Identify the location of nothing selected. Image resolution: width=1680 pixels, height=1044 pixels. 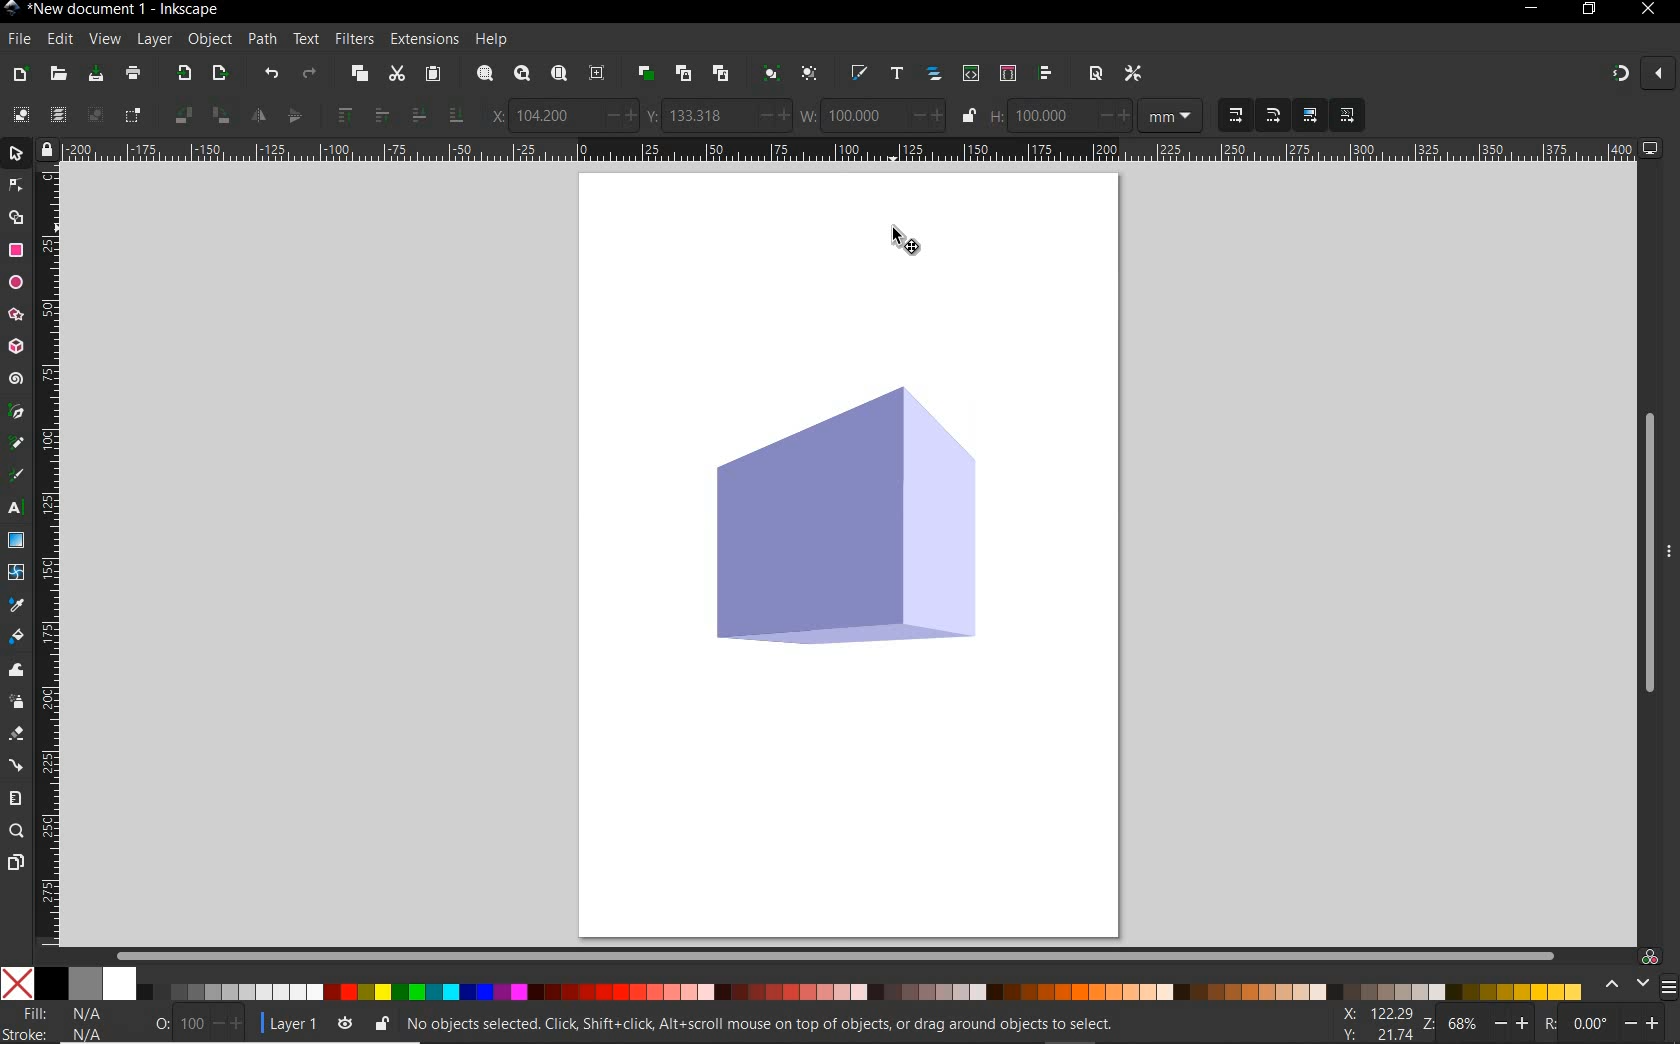
(161, 1016).